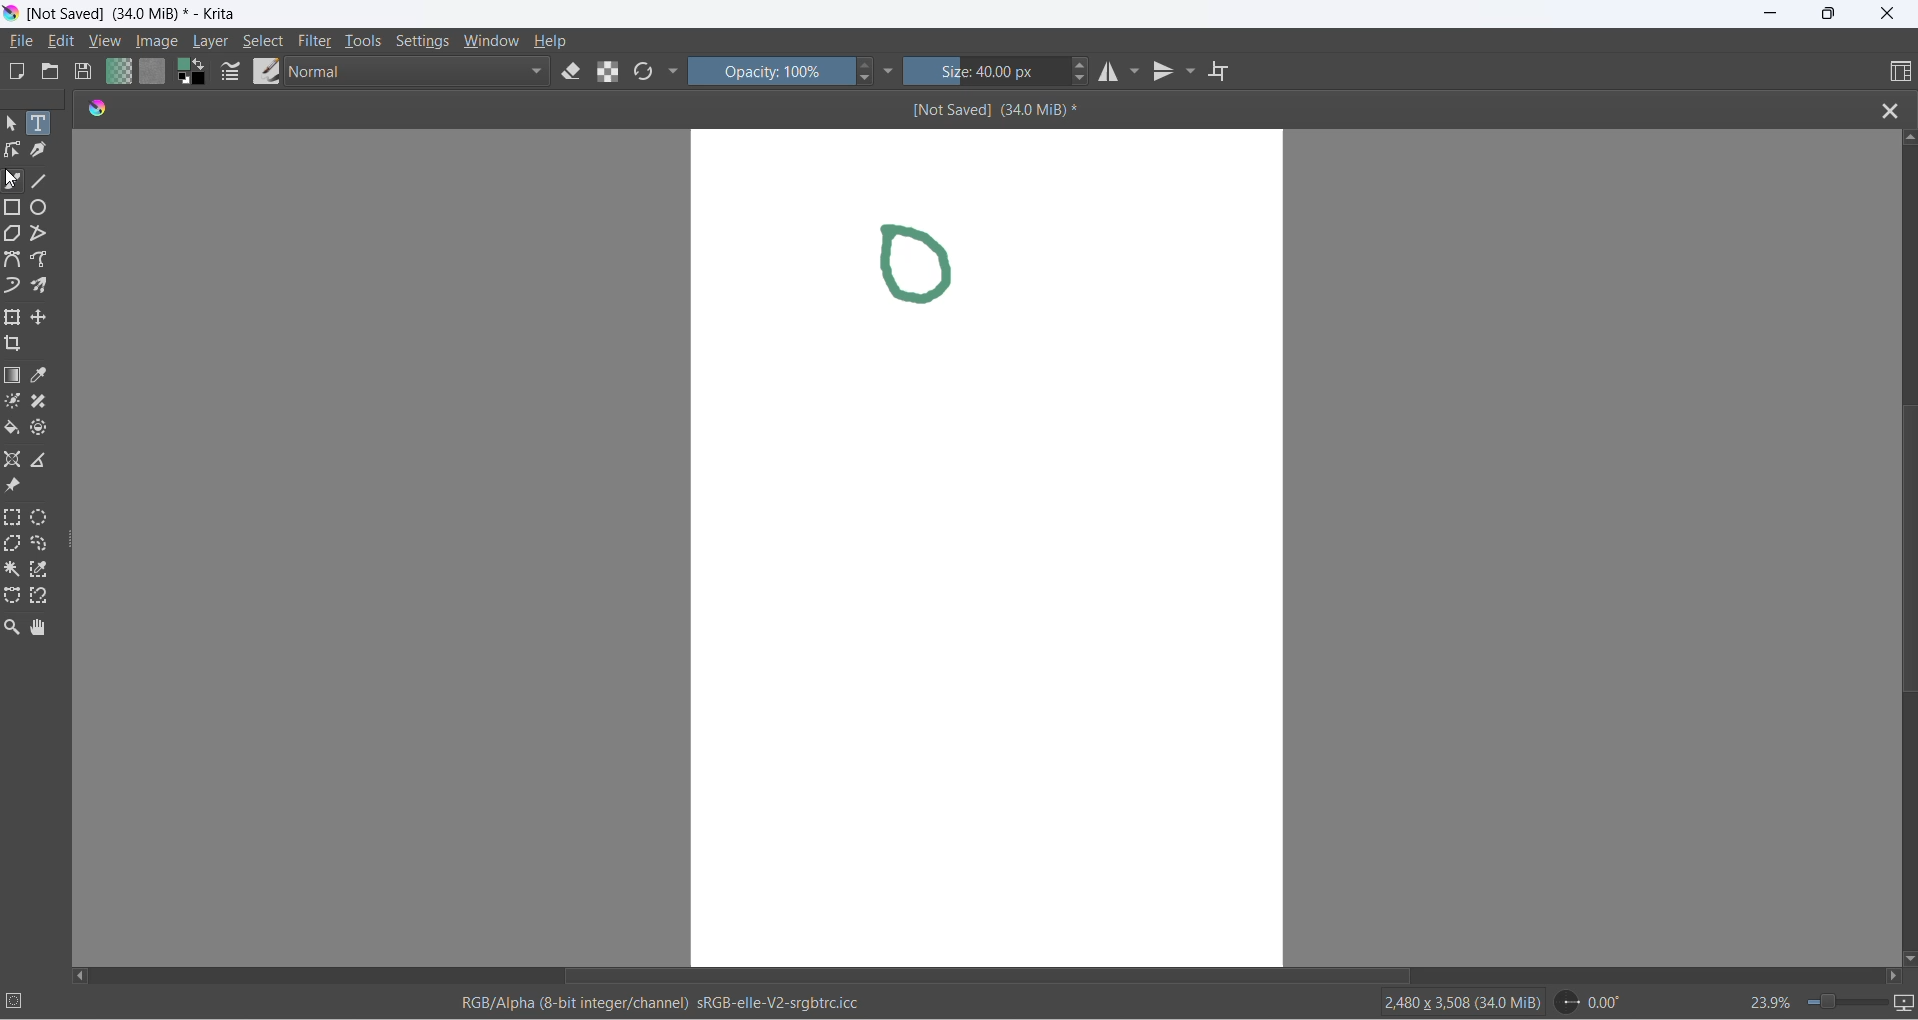  I want to click on tools, so click(365, 41).